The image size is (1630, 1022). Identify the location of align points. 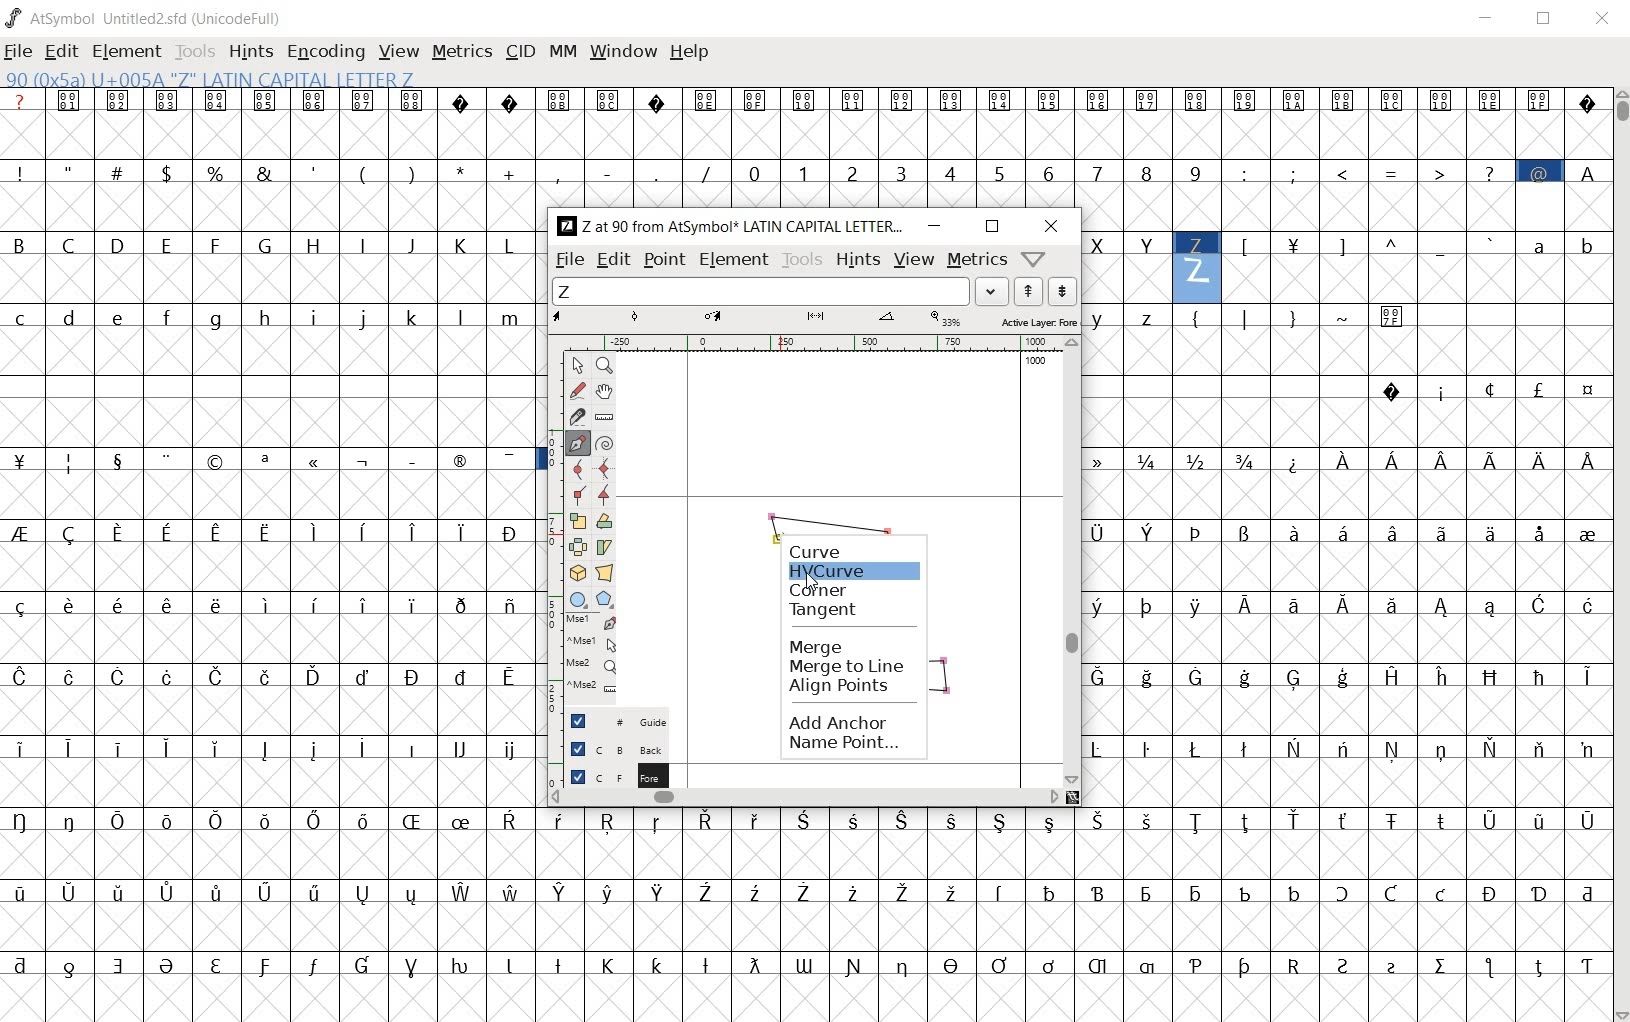
(843, 688).